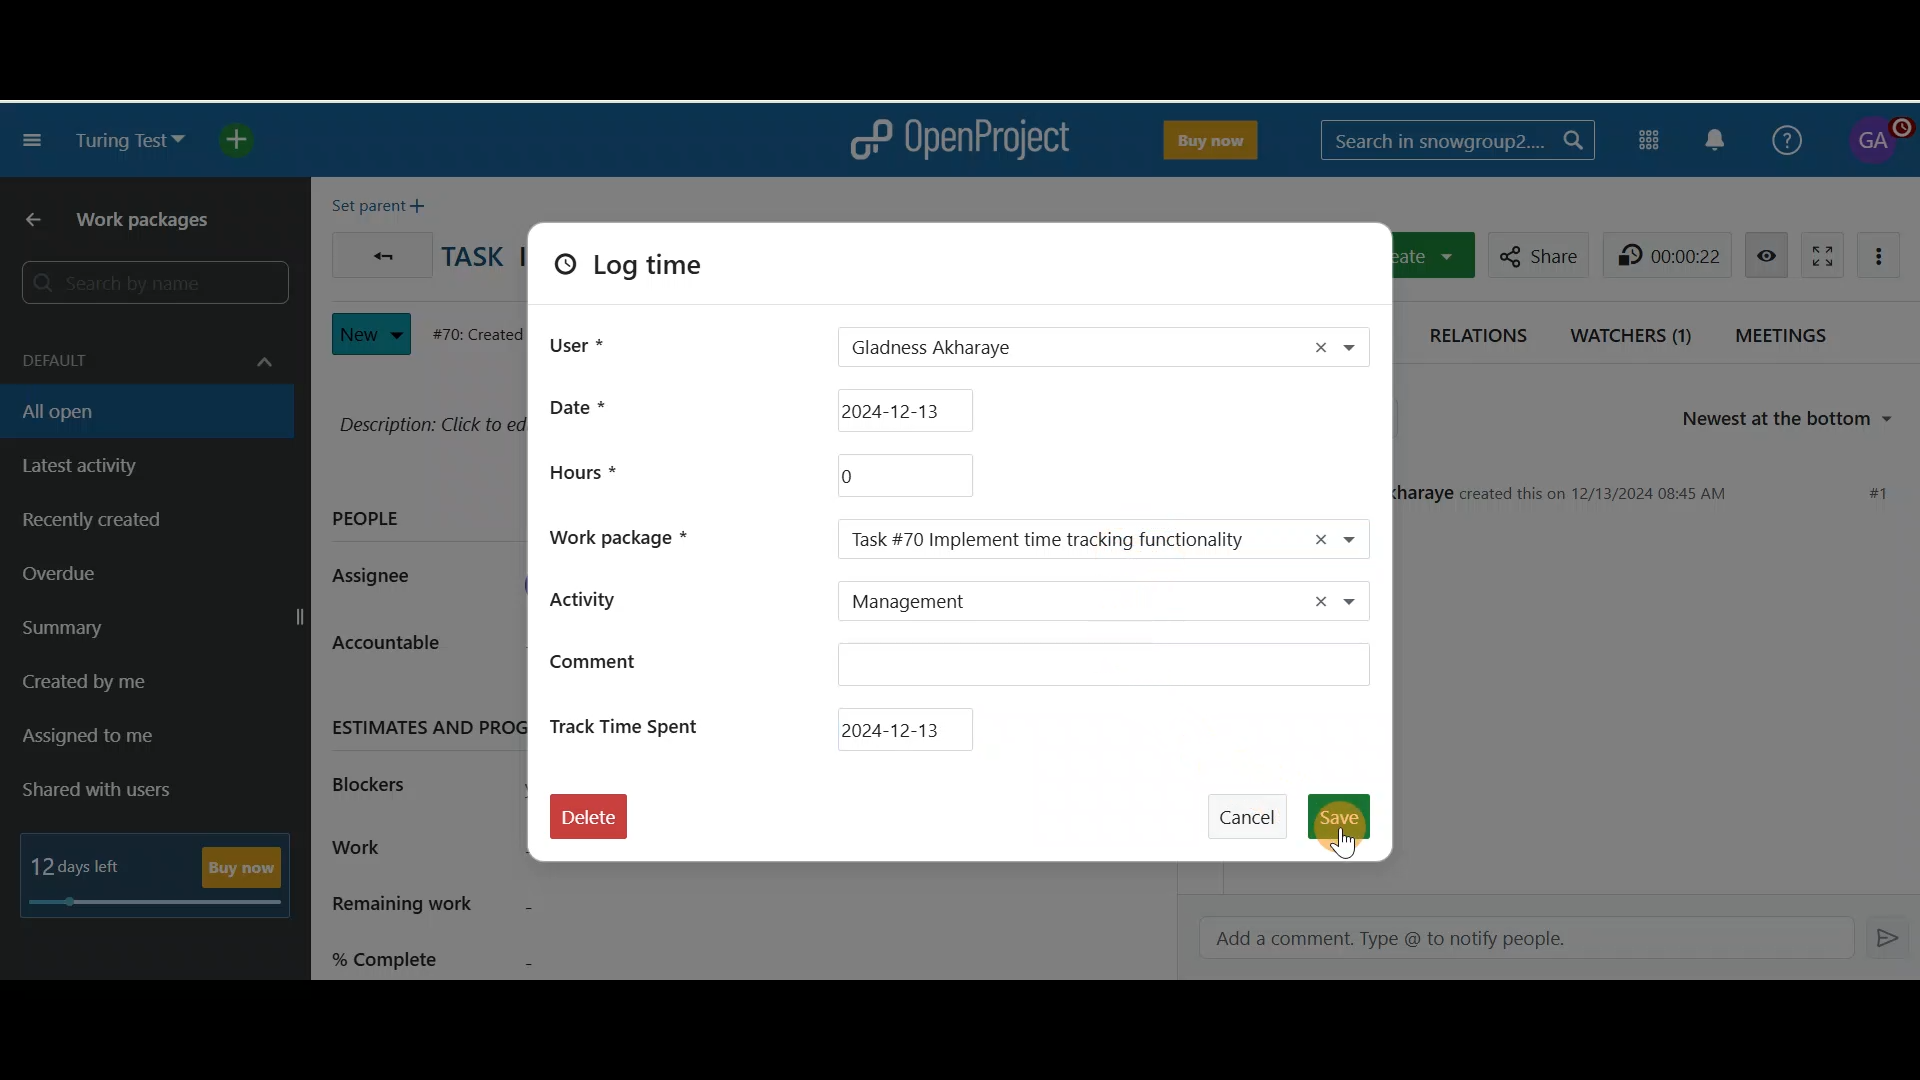 The width and height of the screenshot is (1920, 1080). Describe the element at coordinates (422, 725) in the screenshot. I see `ESTIMATES AND PROGRESS` at that location.